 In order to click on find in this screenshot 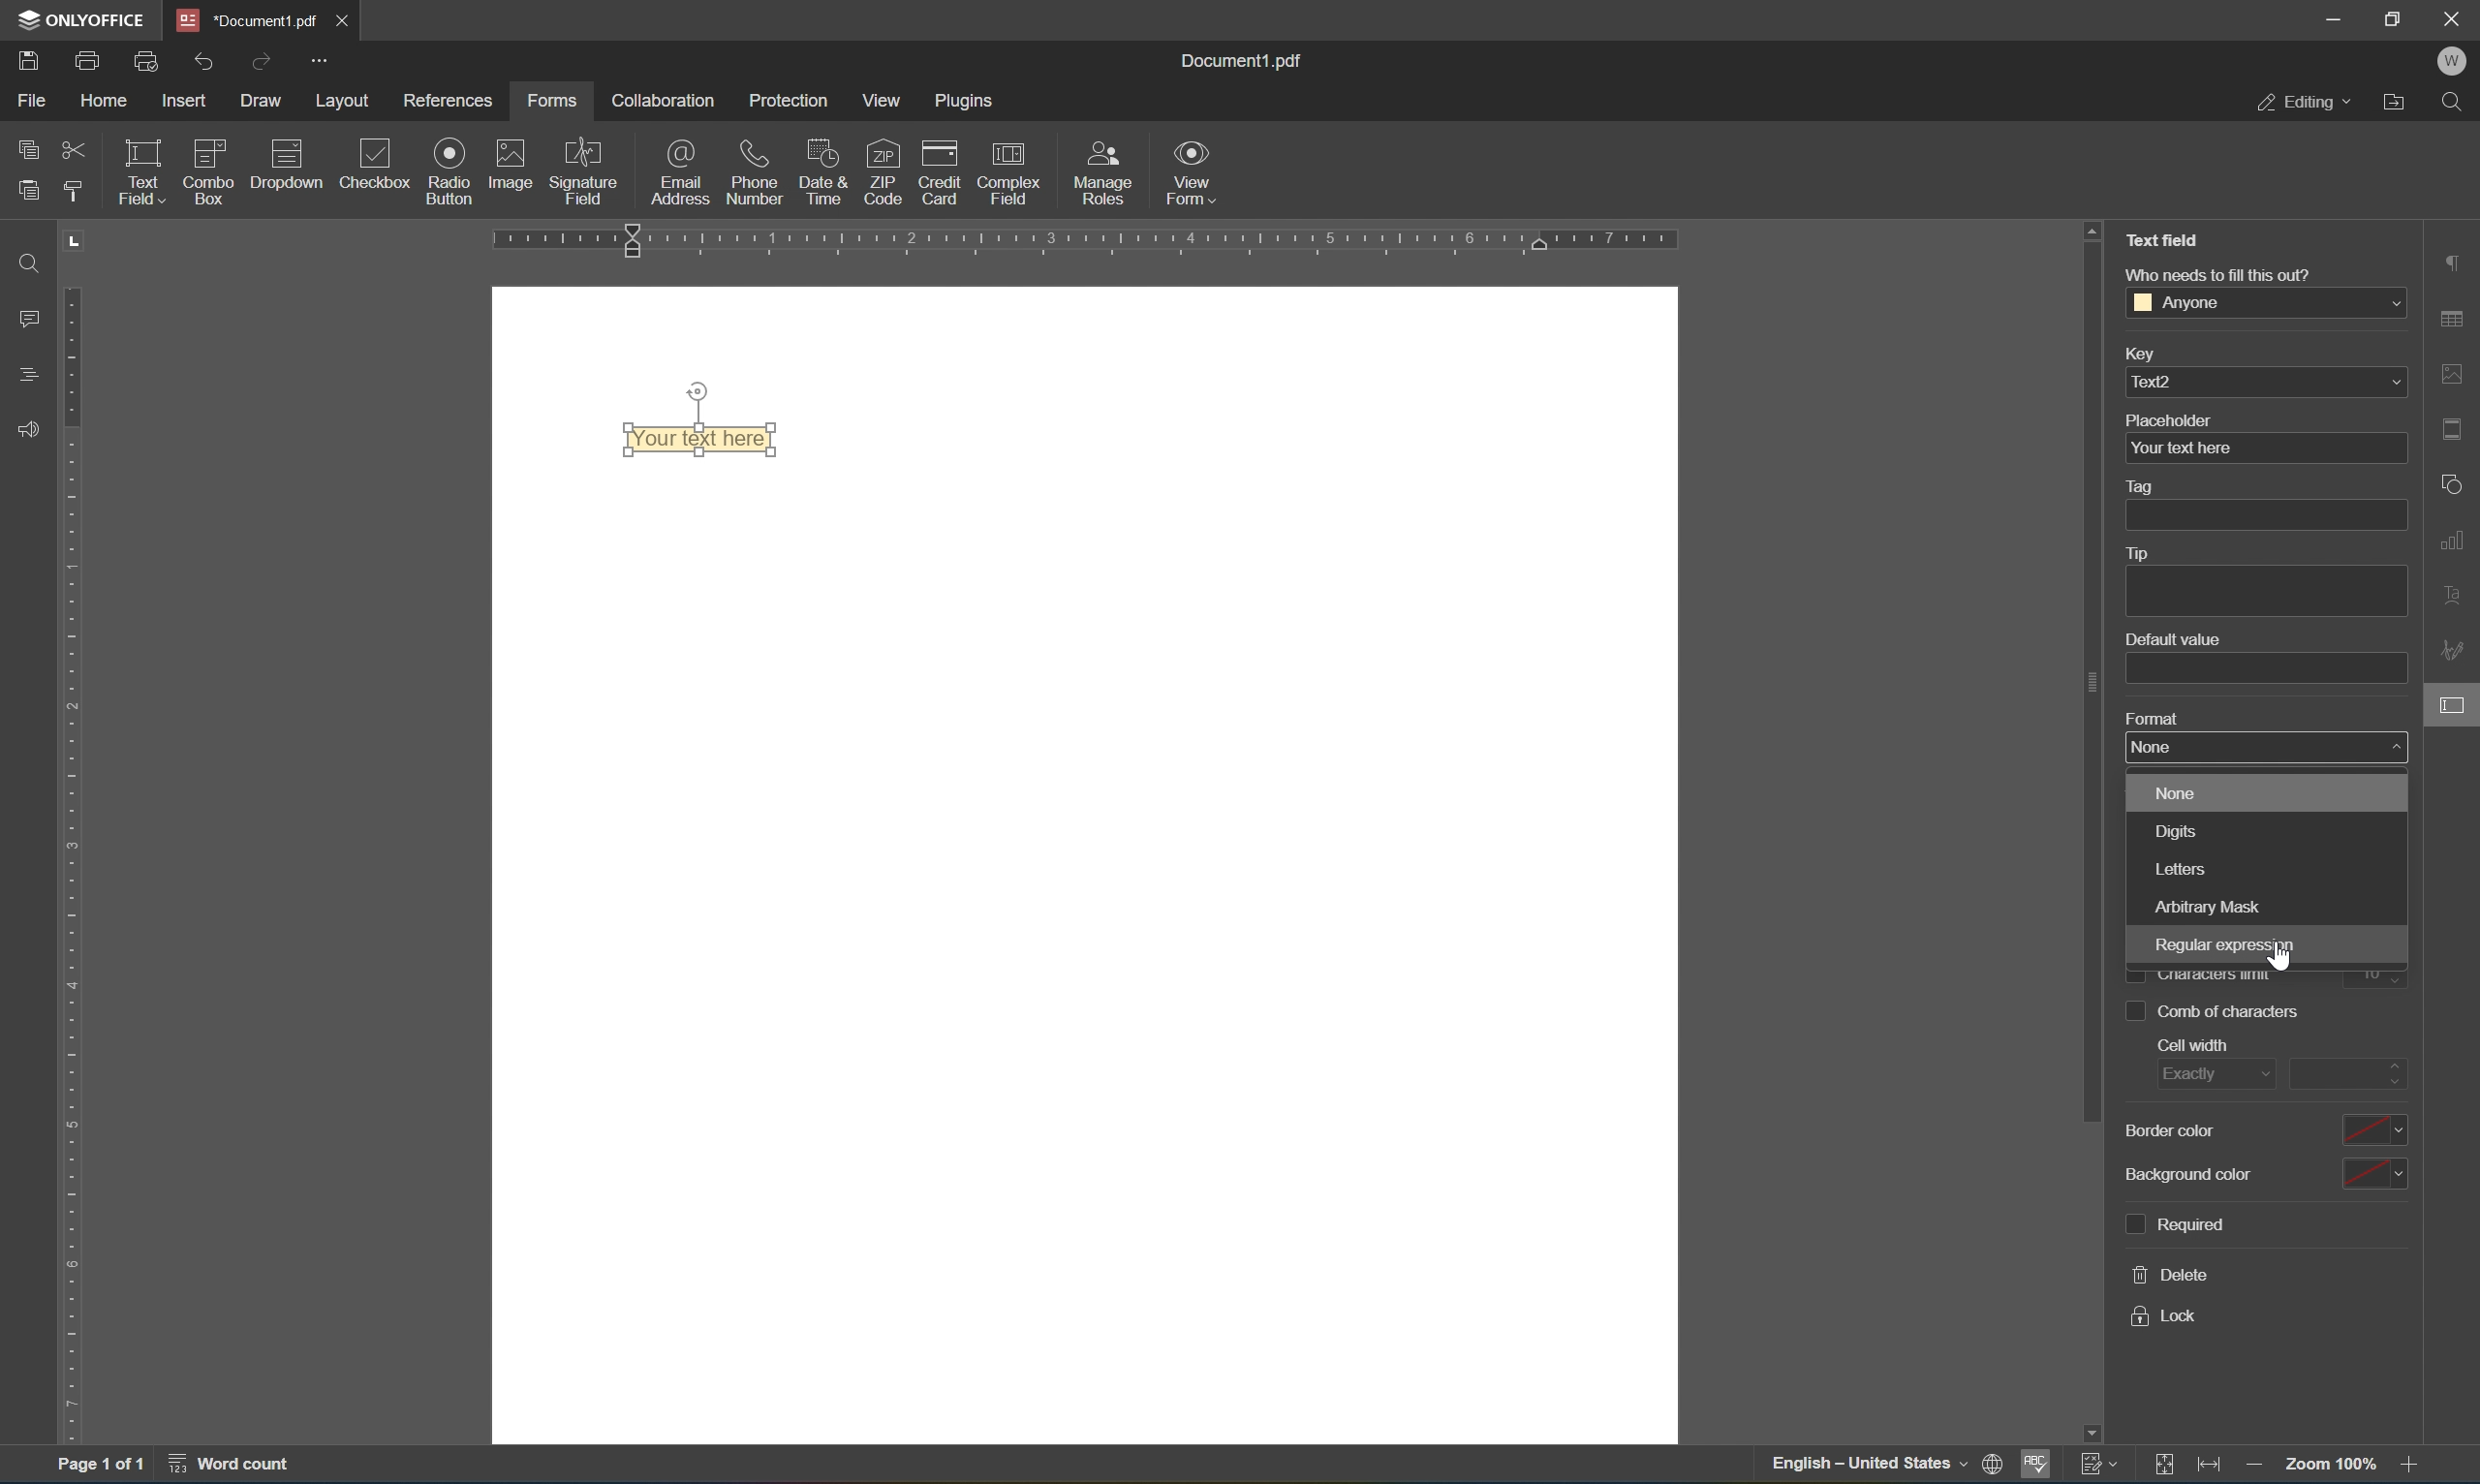, I will do `click(2455, 103)`.